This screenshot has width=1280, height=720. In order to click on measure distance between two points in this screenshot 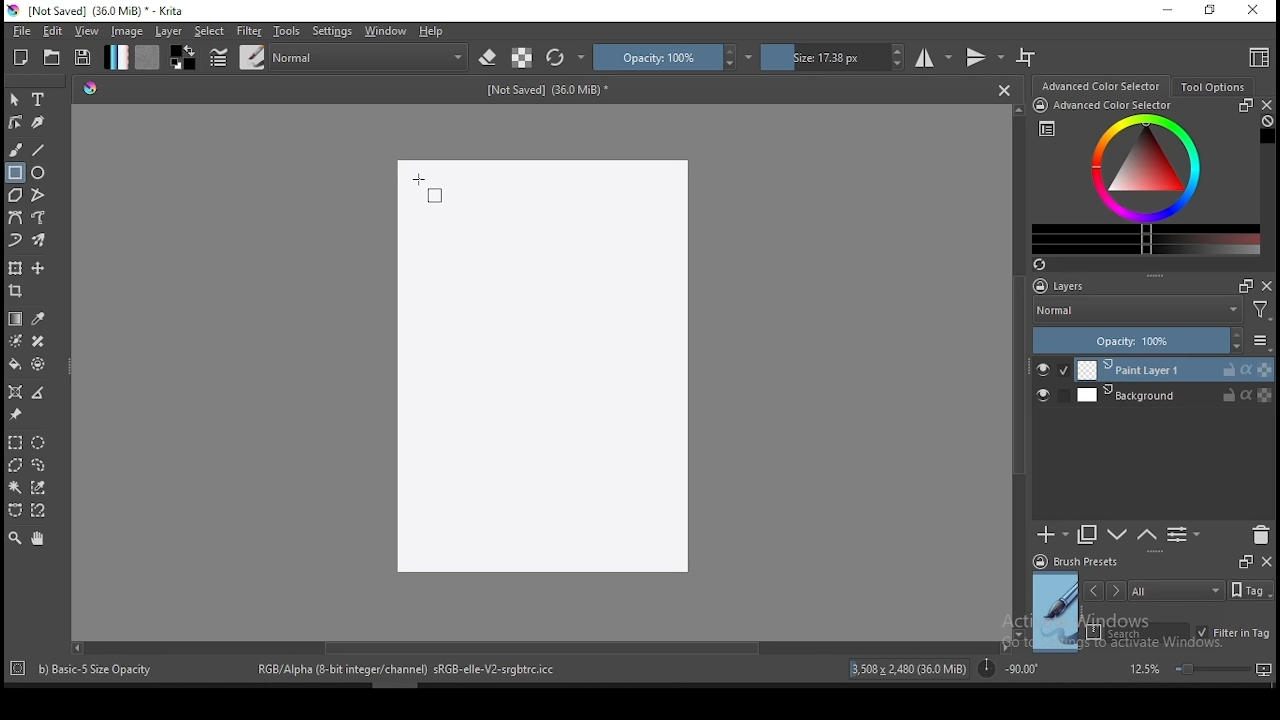, I will do `click(39, 394)`.